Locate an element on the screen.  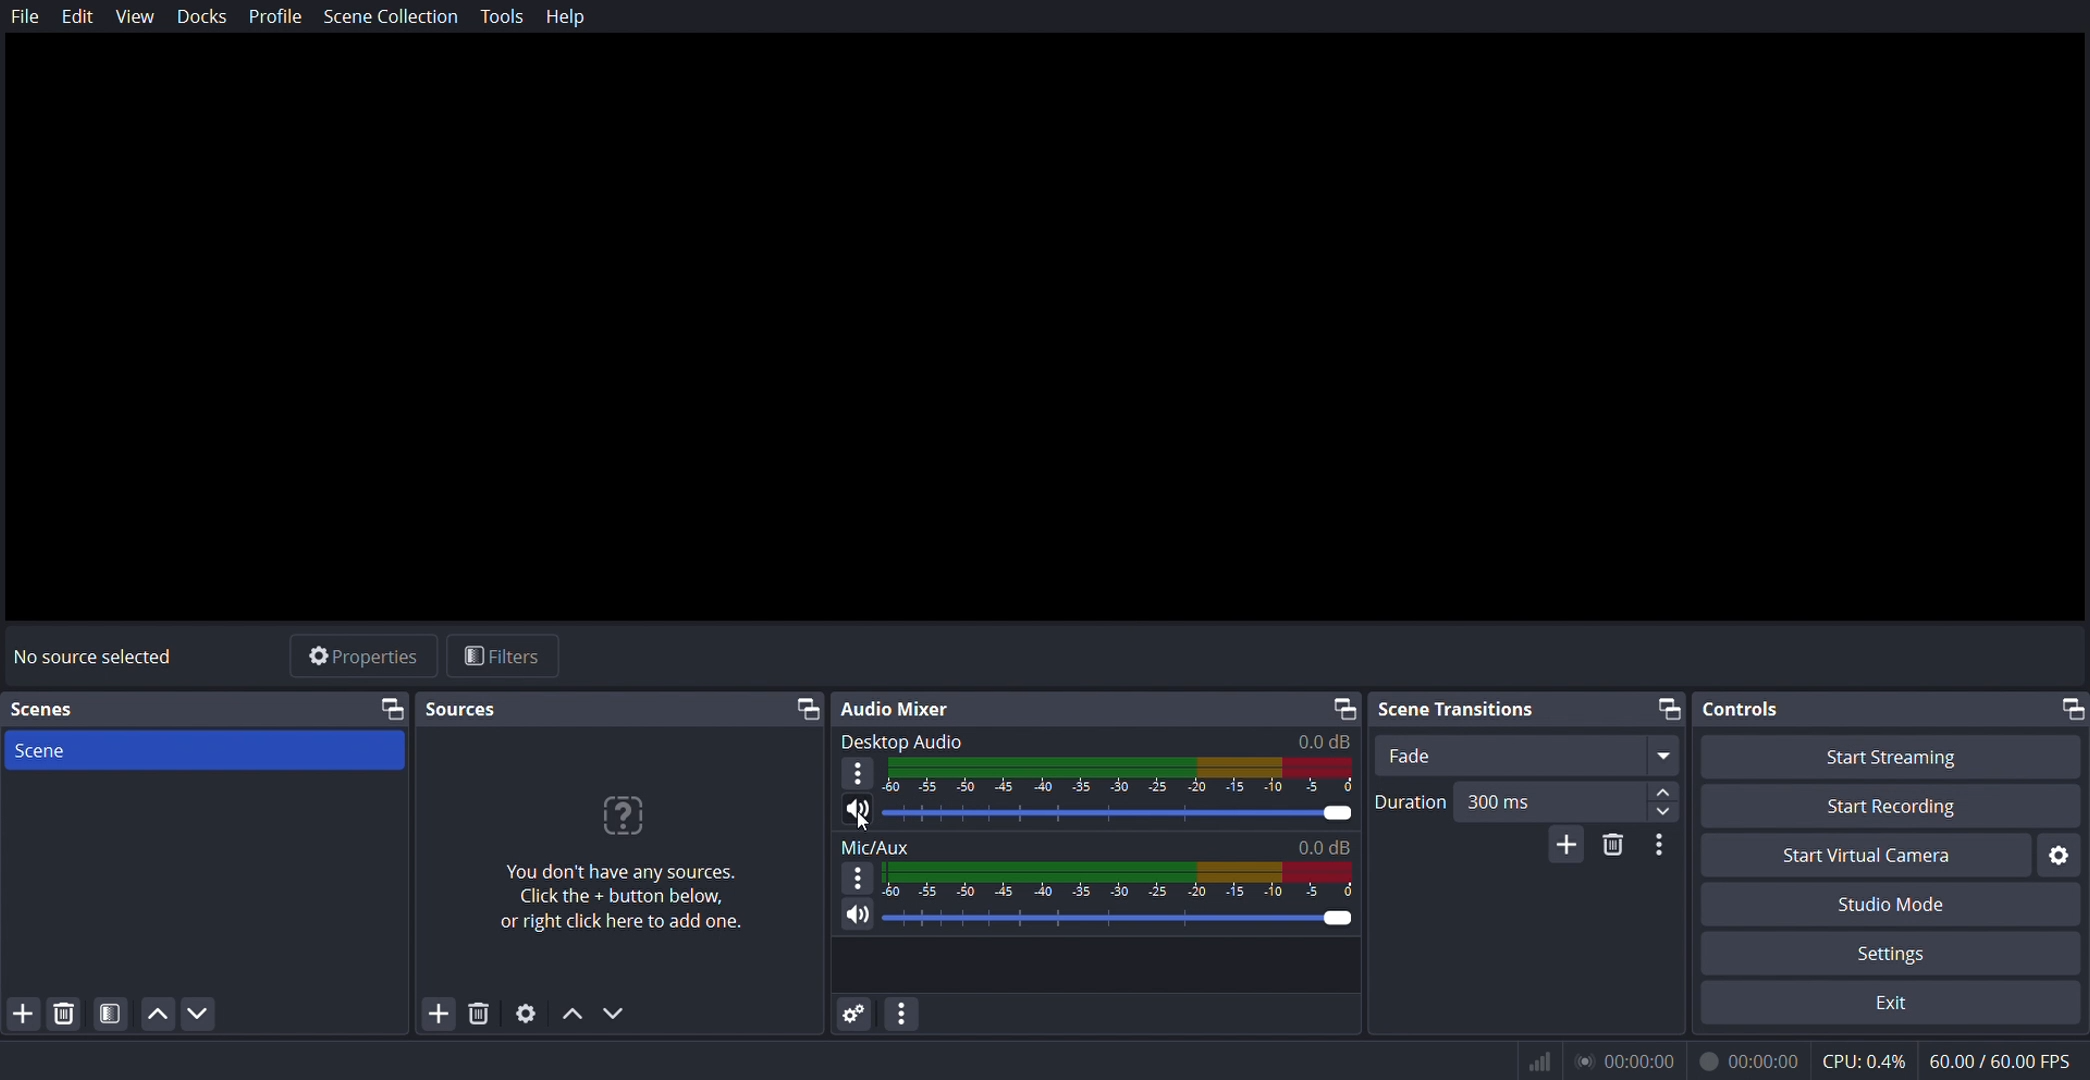
start virtual camera is located at coordinates (2061, 855).